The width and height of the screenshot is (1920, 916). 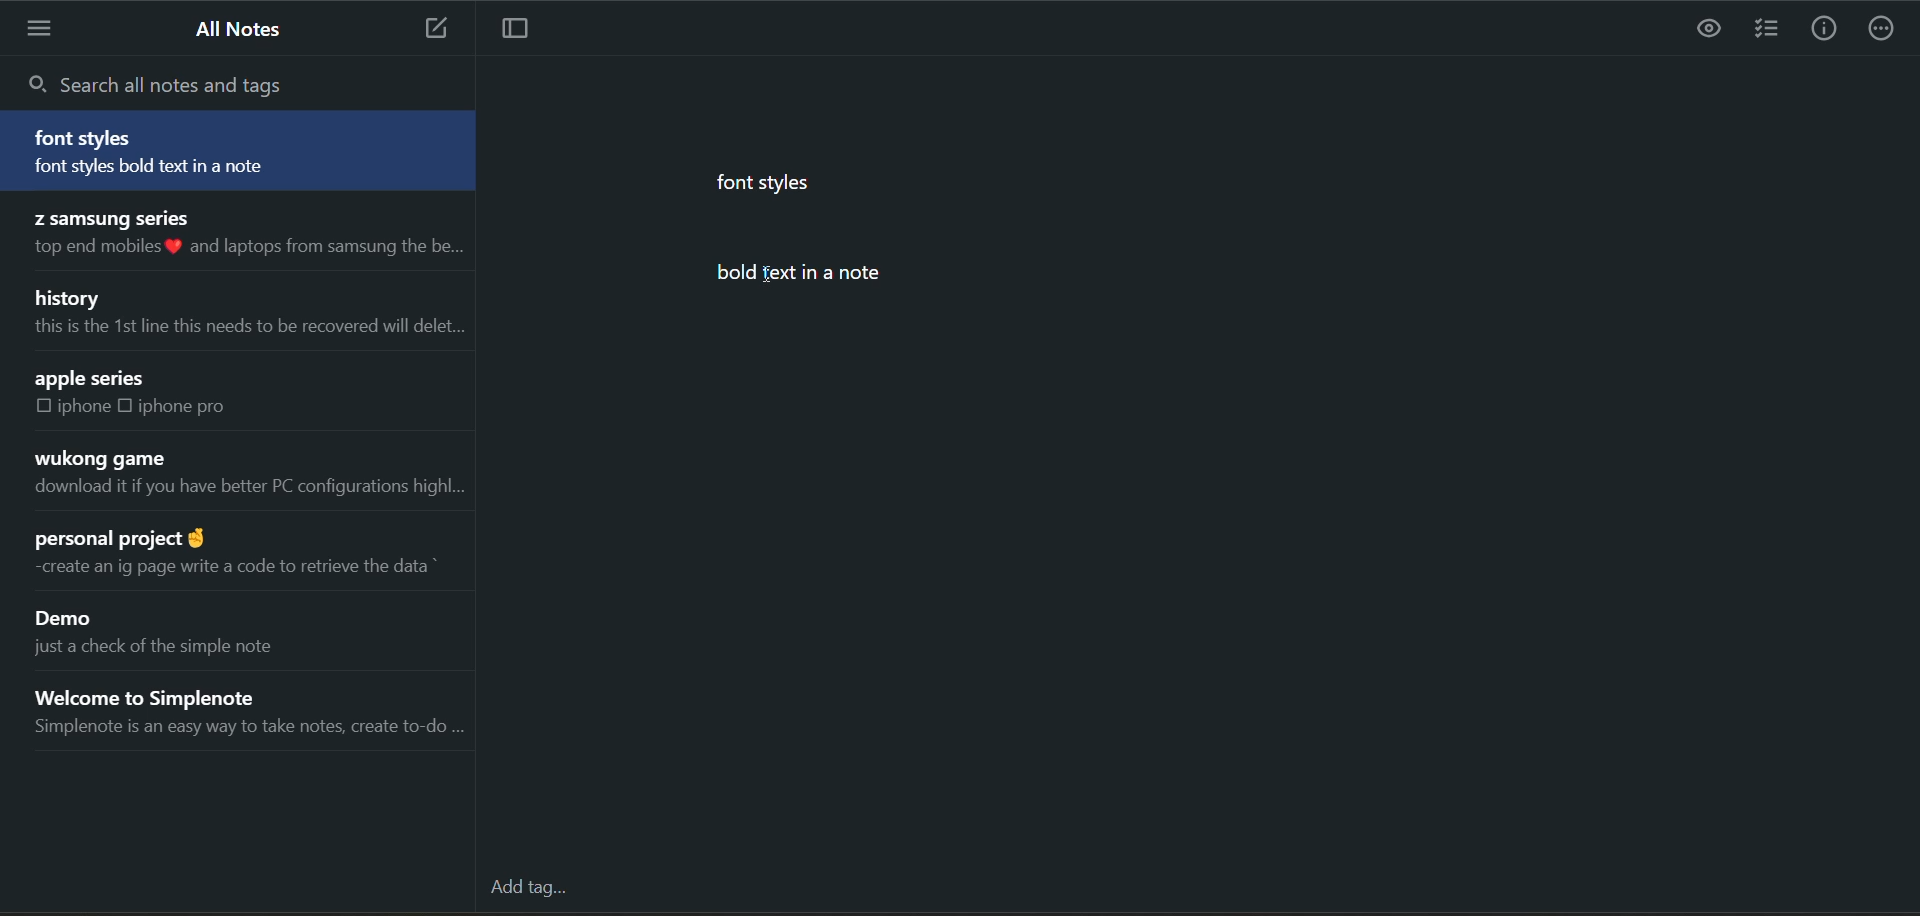 I want to click on just a check of the simple note, so click(x=173, y=652).